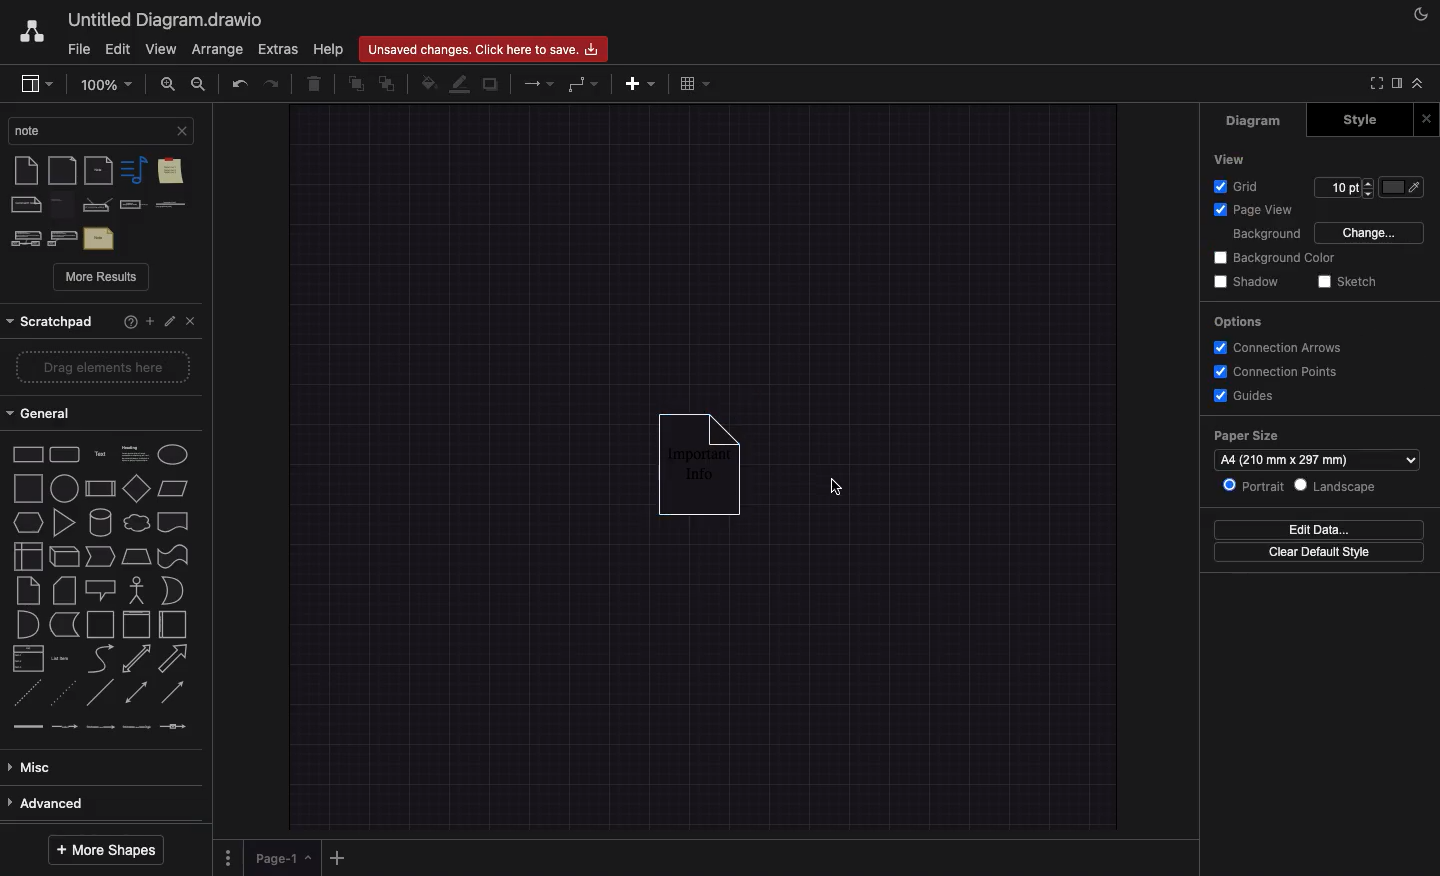  I want to click on Untitled Diagram.draw.io, so click(168, 18).